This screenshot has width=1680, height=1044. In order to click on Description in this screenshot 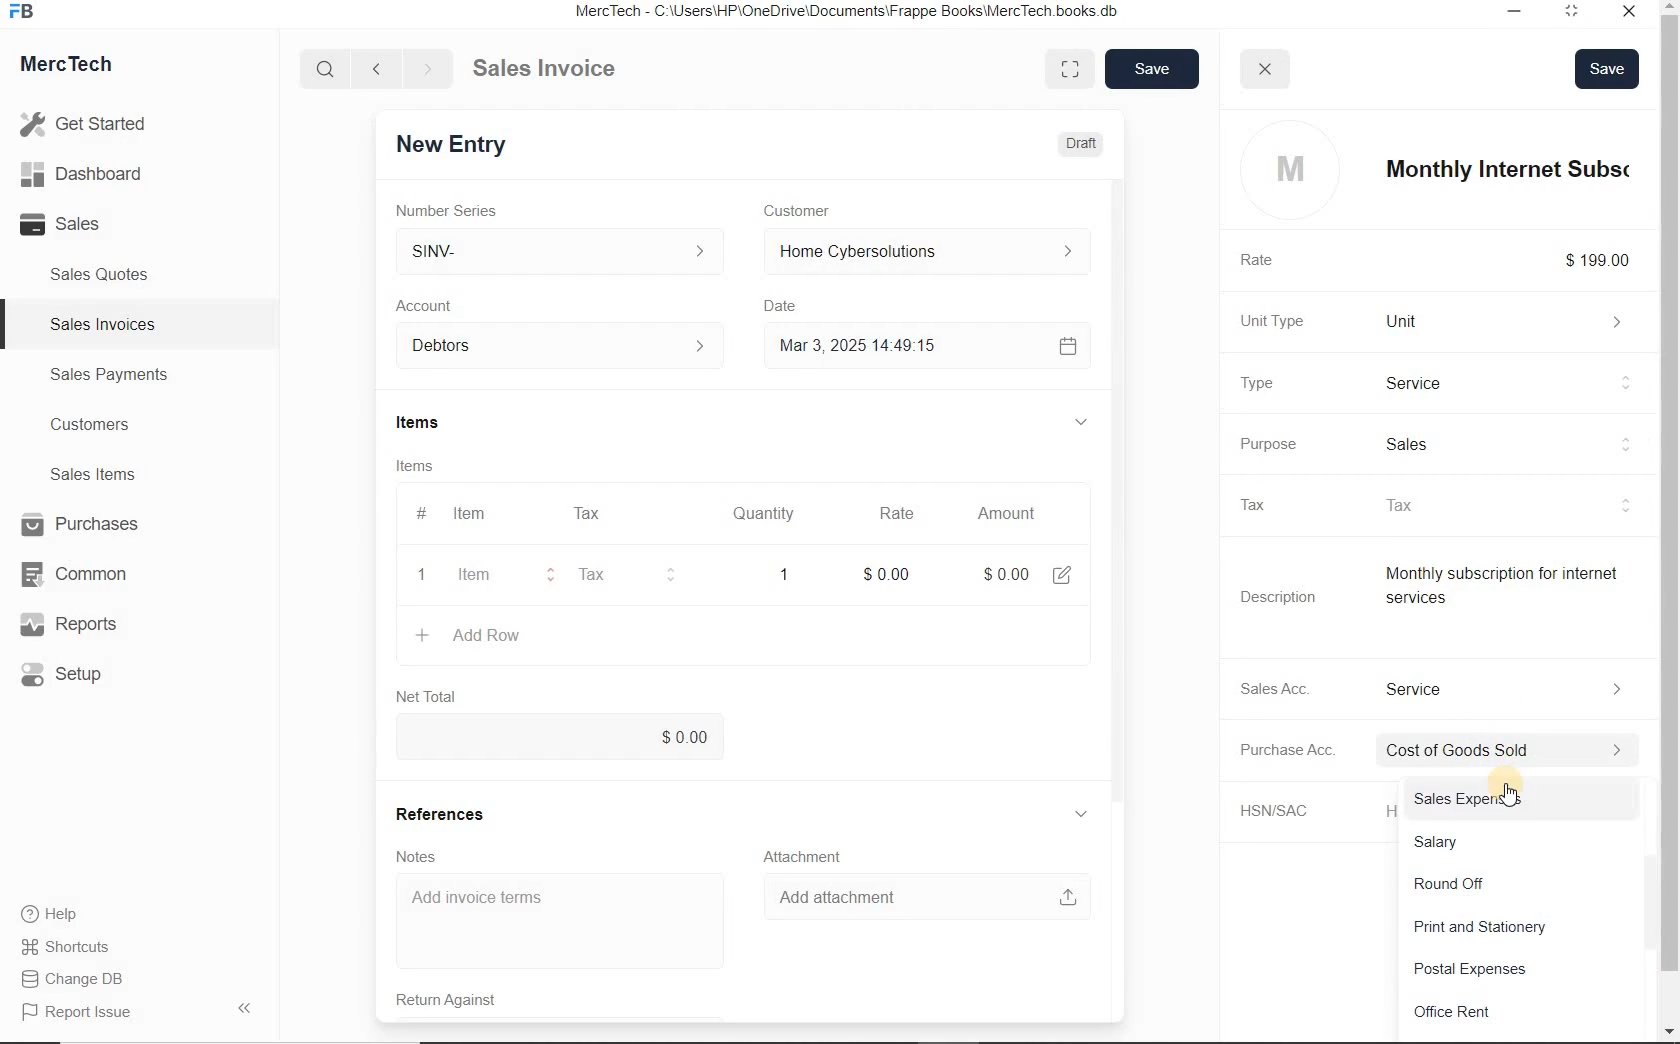, I will do `click(1290, 597)`.